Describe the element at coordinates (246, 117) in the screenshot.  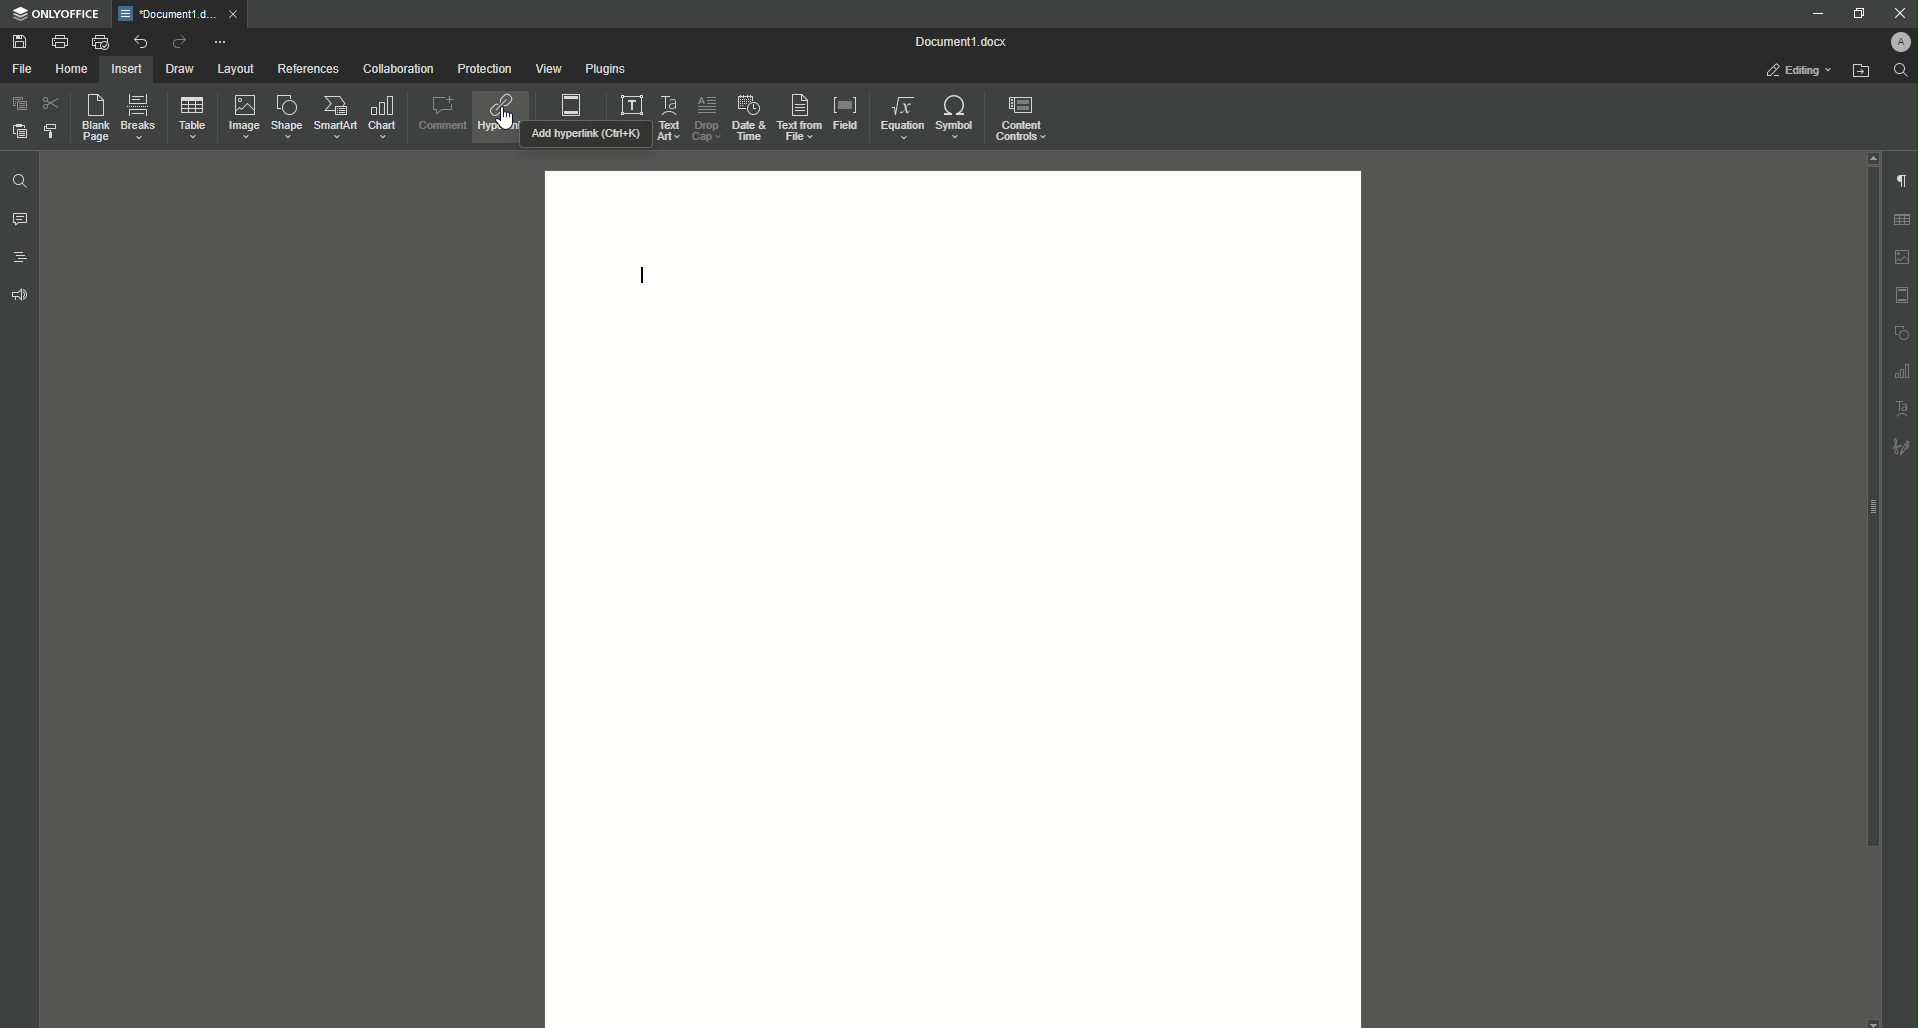
I see `Image` at that location.